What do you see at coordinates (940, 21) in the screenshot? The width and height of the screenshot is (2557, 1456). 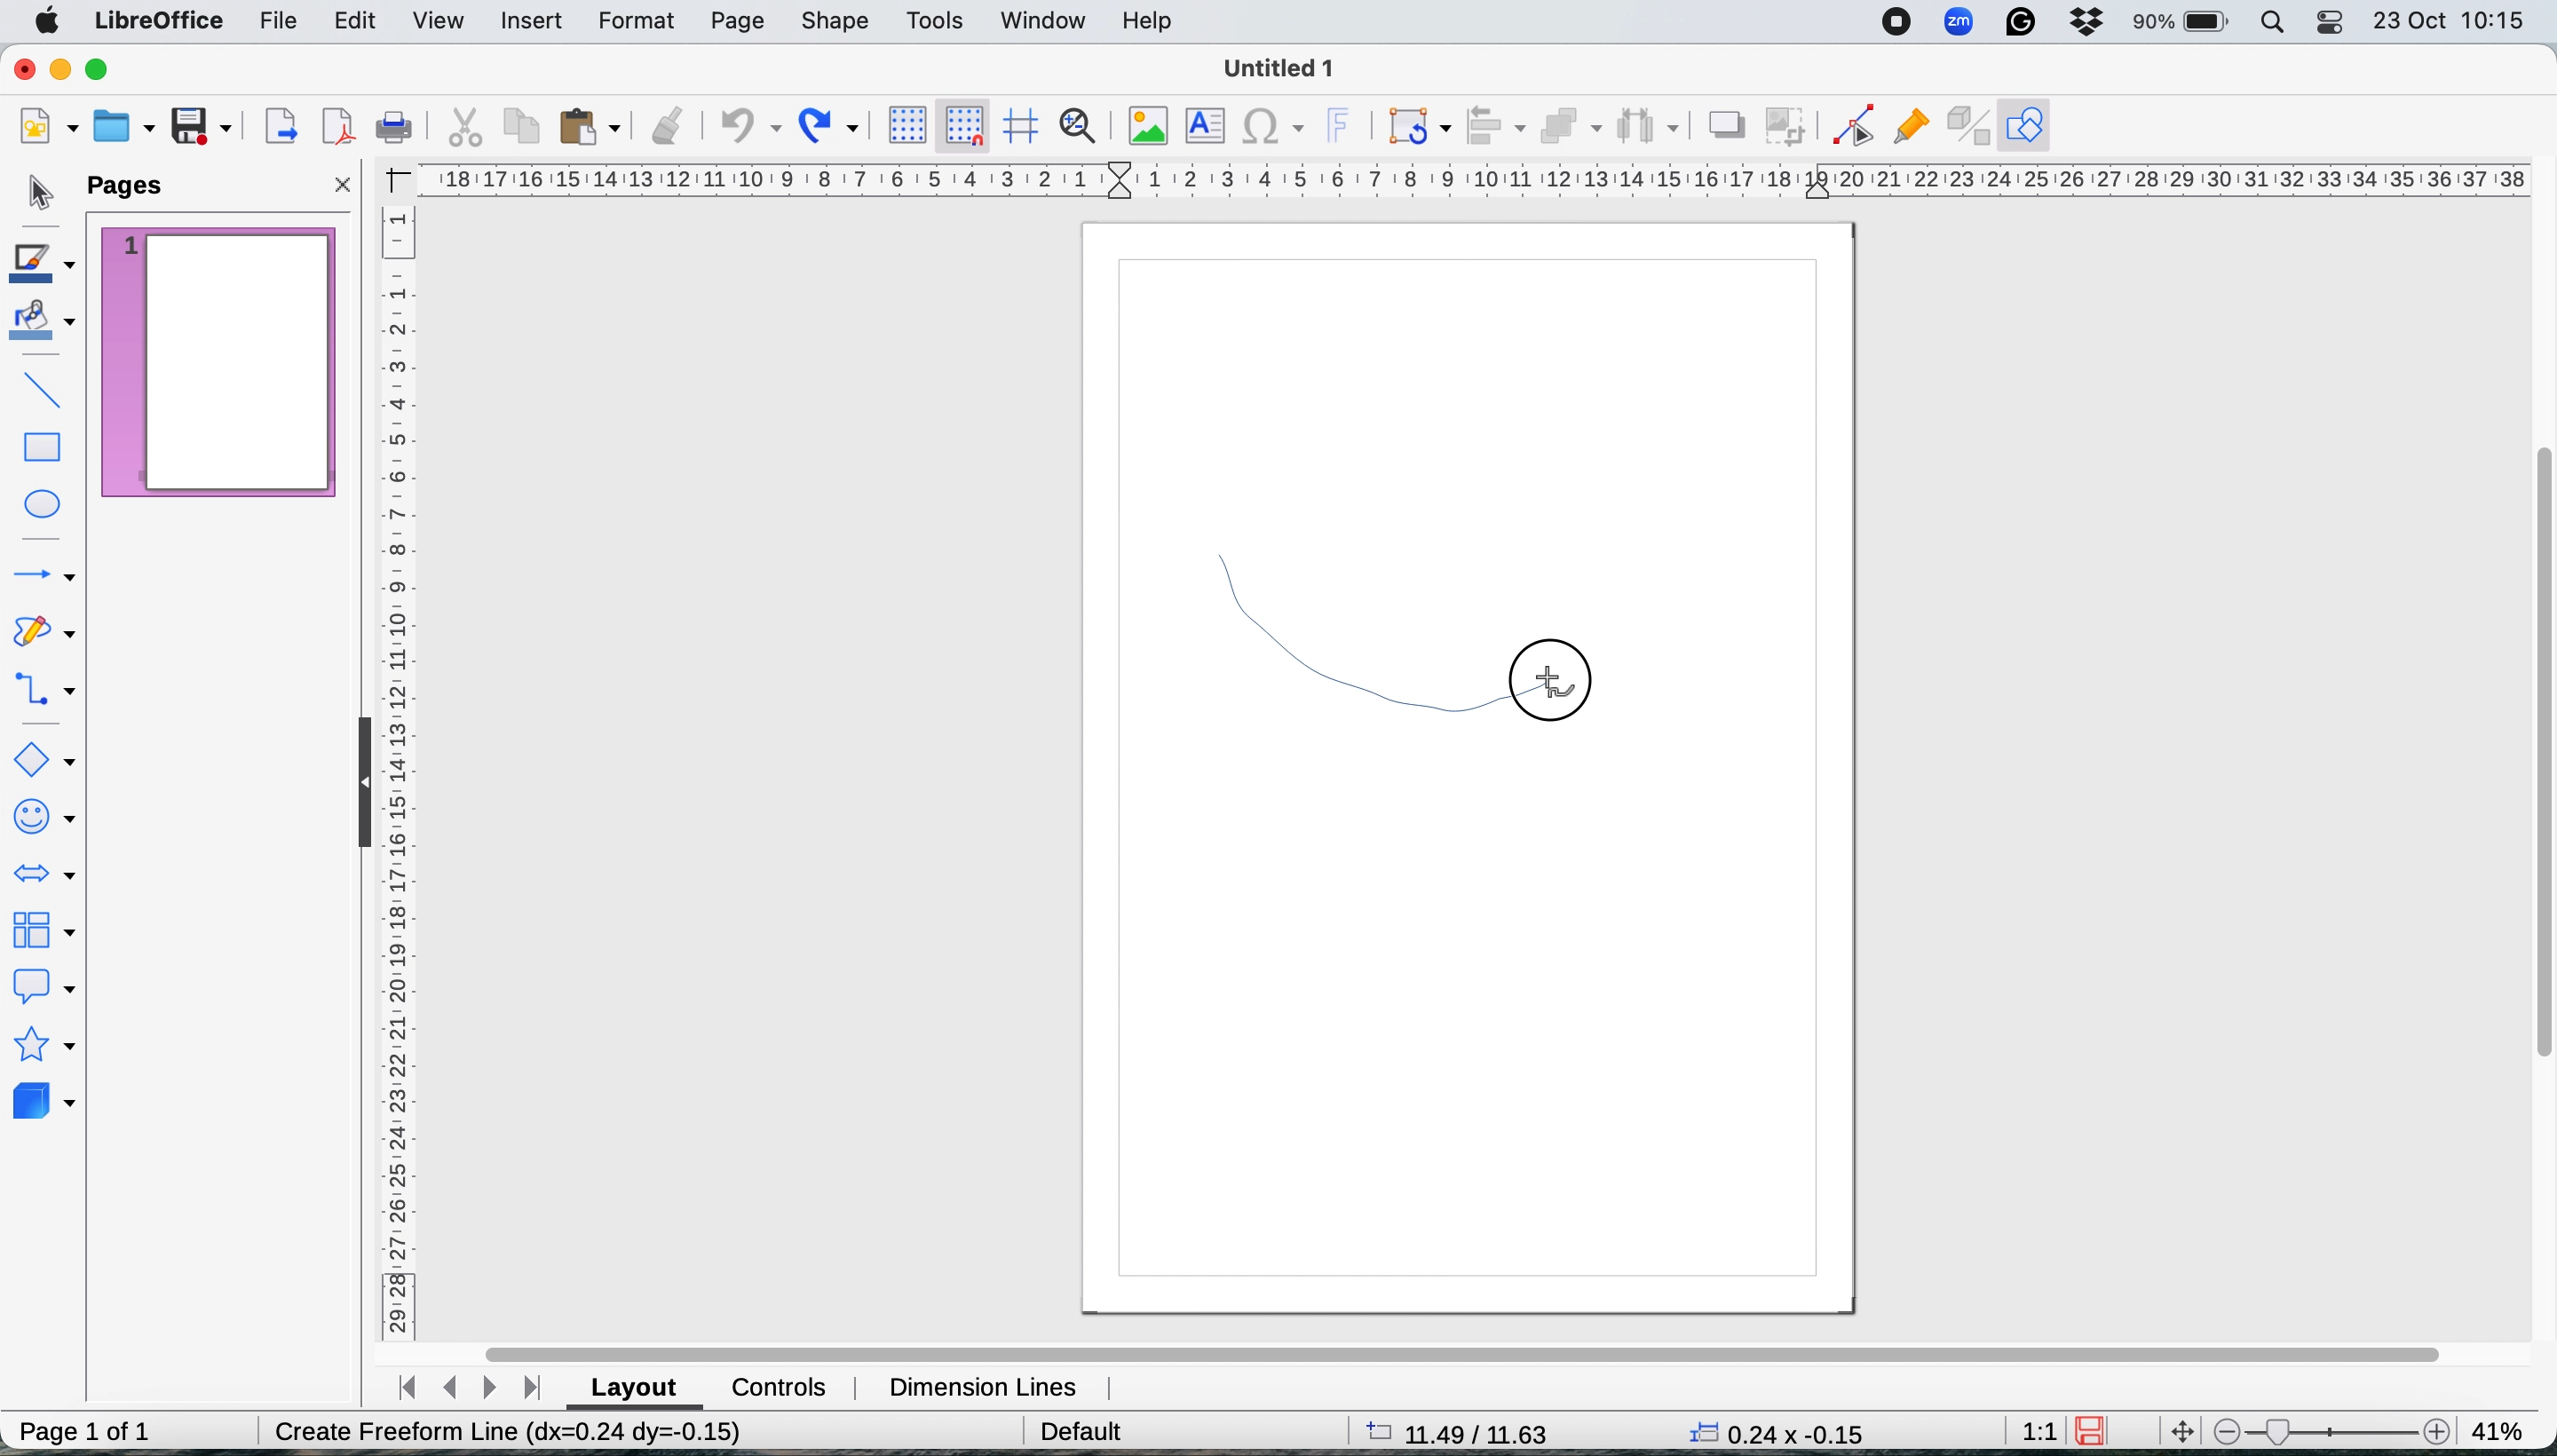 I see `tools` at bounding box center [940, 21].